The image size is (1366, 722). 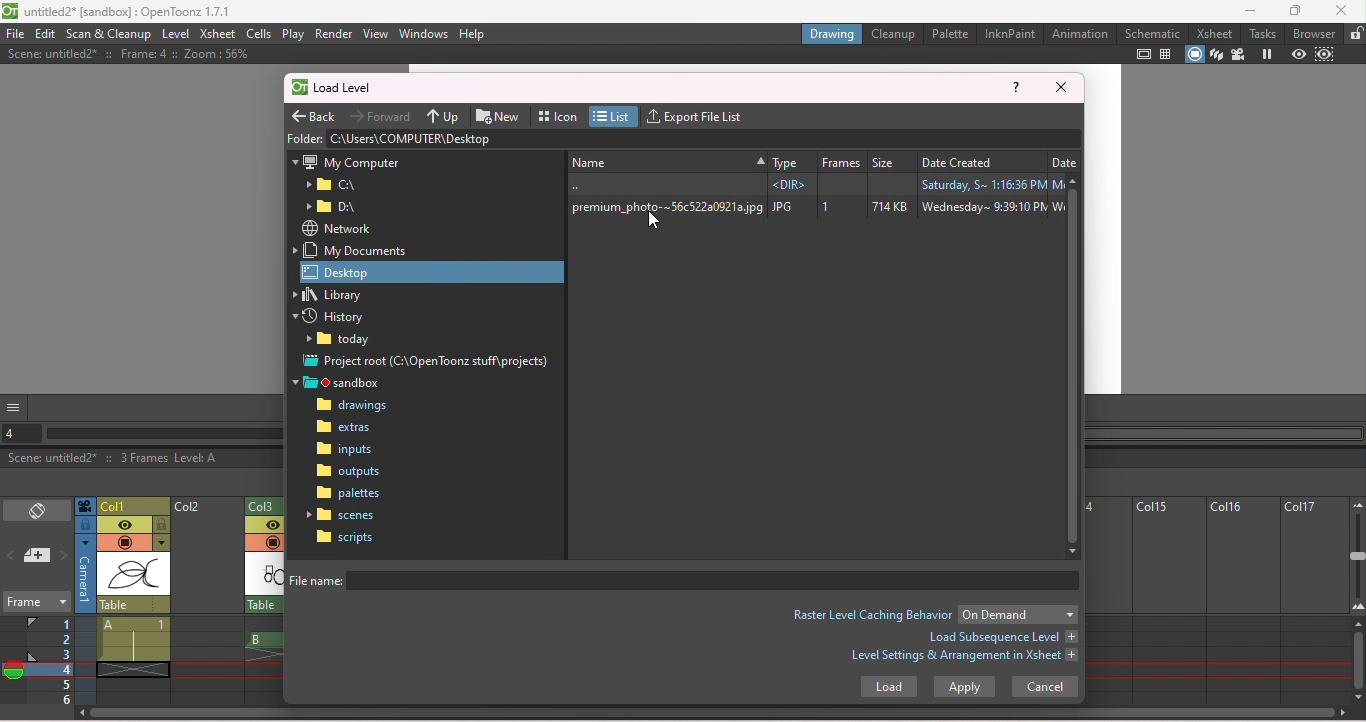 What do you see at coordinates (891, 159) in the screenshot?
I see `Size` at bounding box center [891, 159].